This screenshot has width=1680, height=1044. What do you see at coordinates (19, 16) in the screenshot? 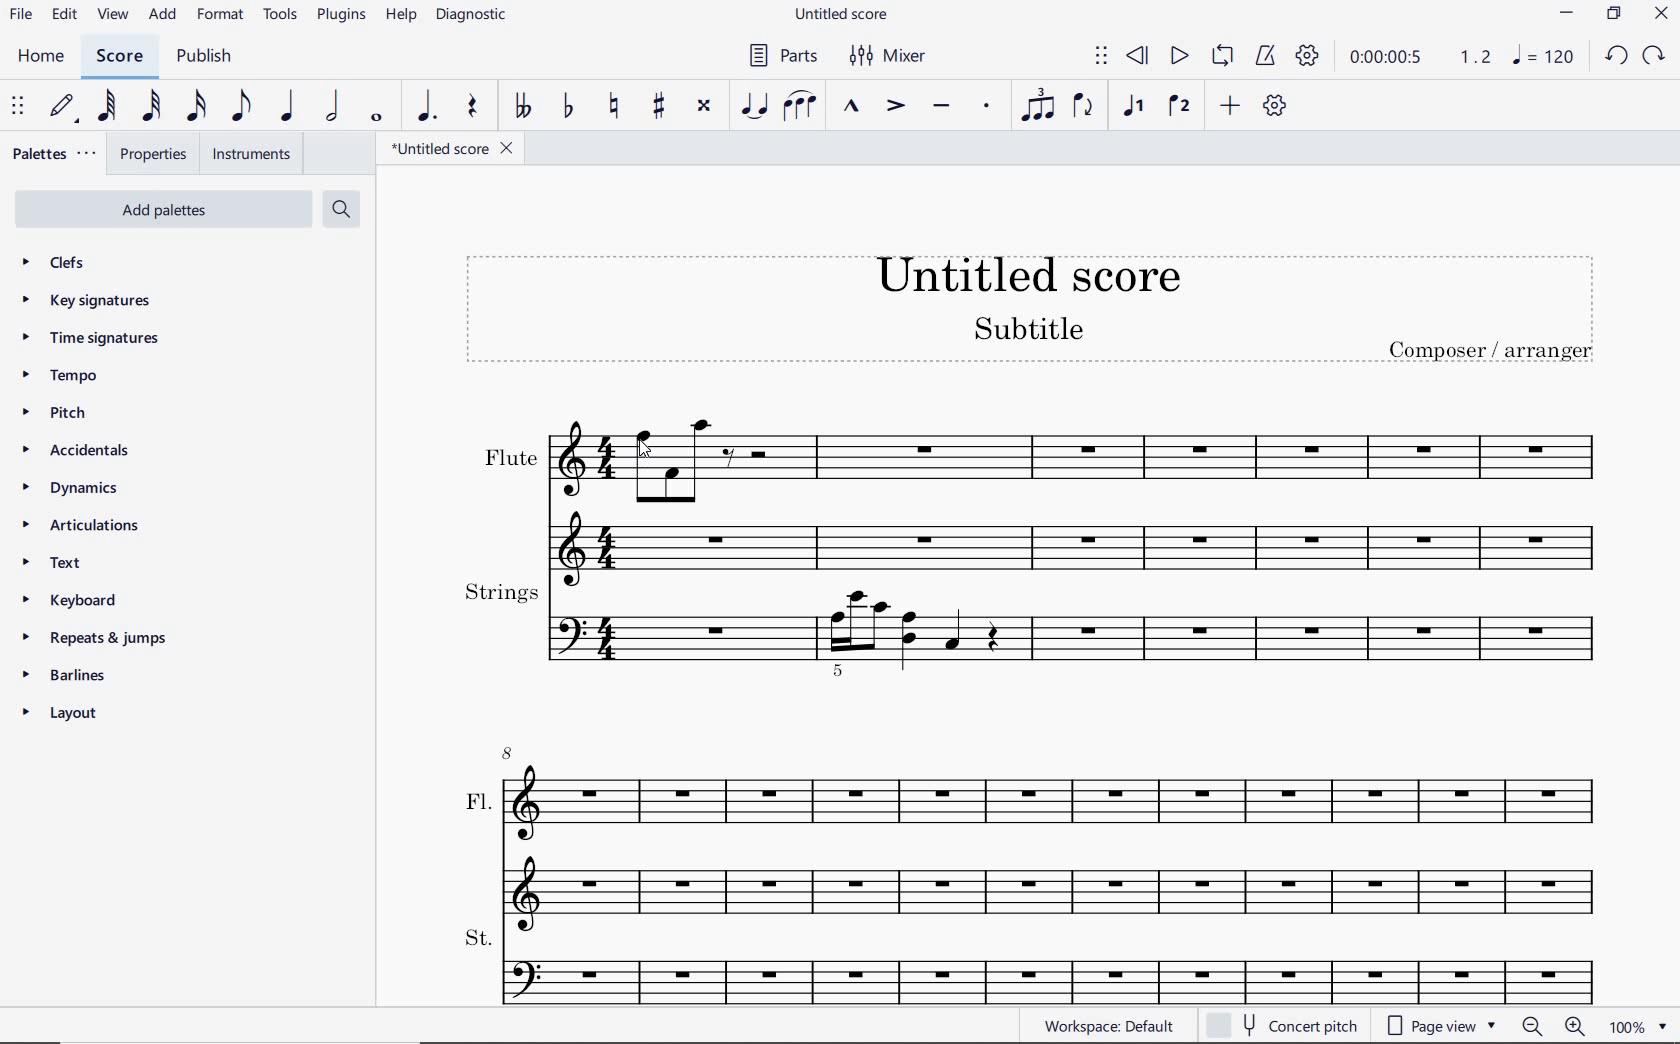
I see `file` at bounding box center [19, 16].